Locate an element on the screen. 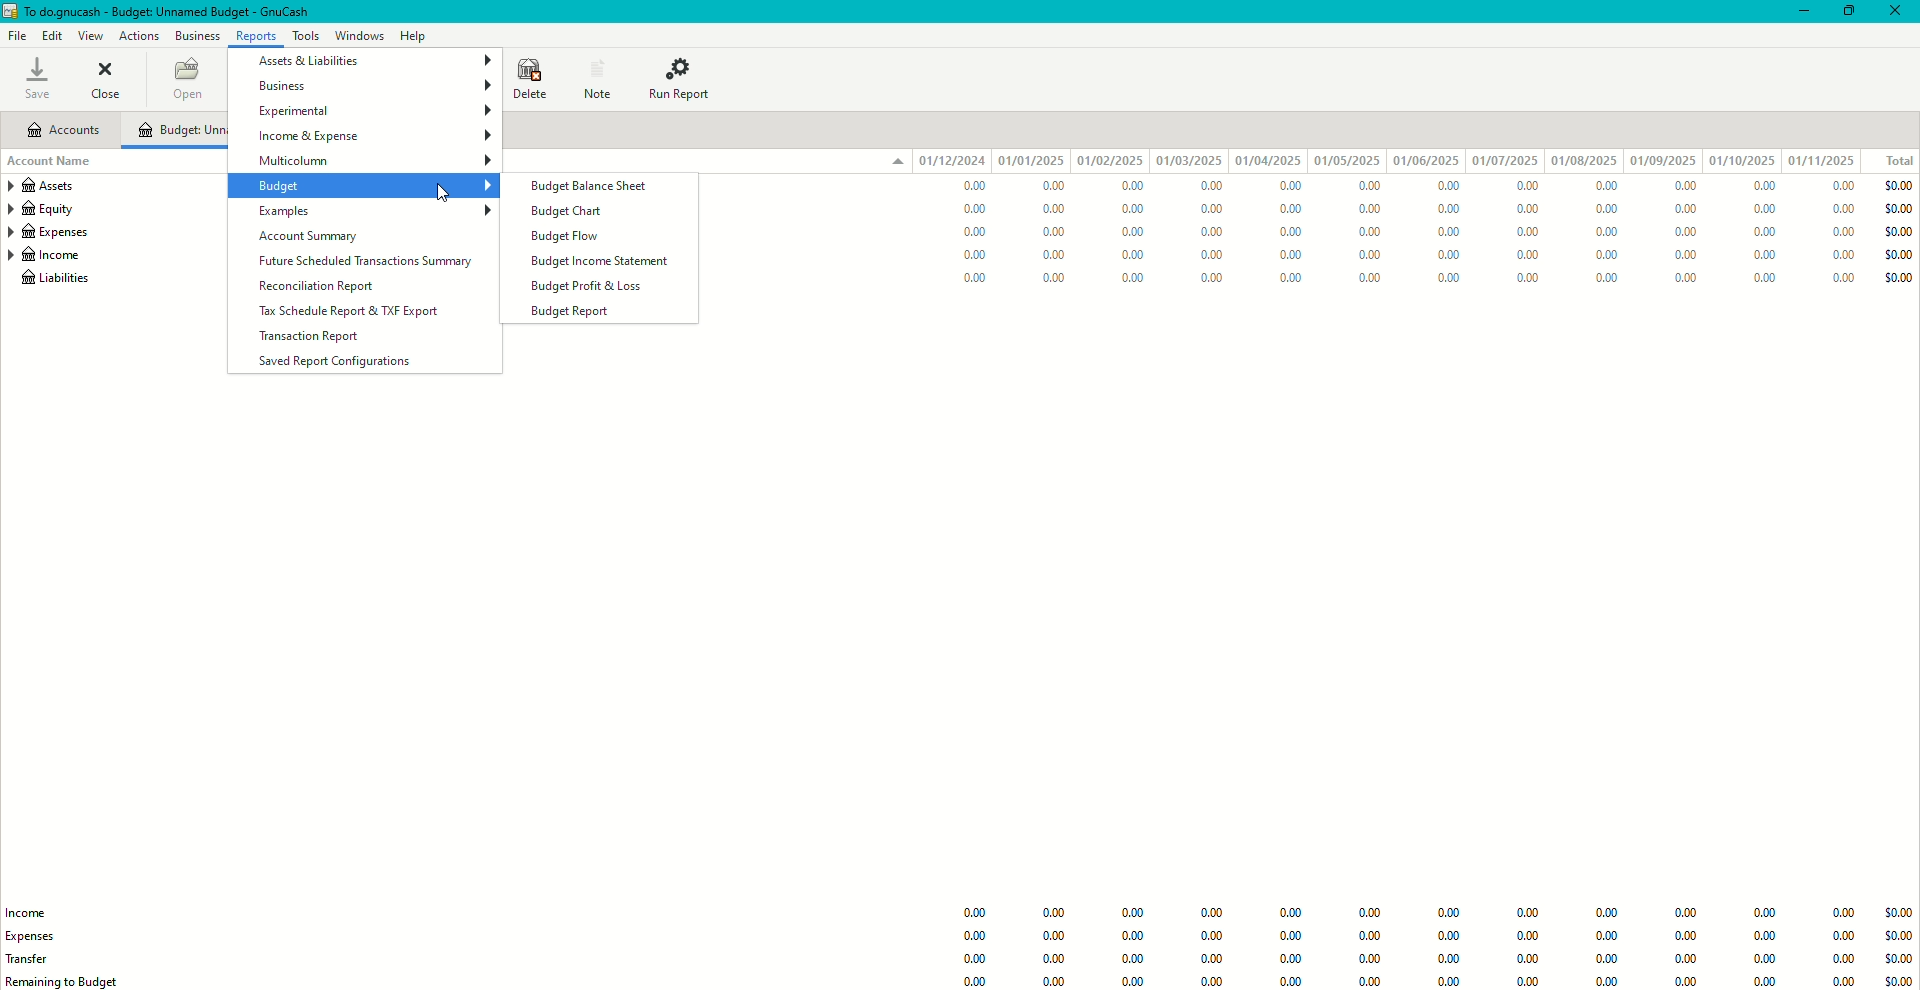  $0.00 is located at coordinates (1895, 231).